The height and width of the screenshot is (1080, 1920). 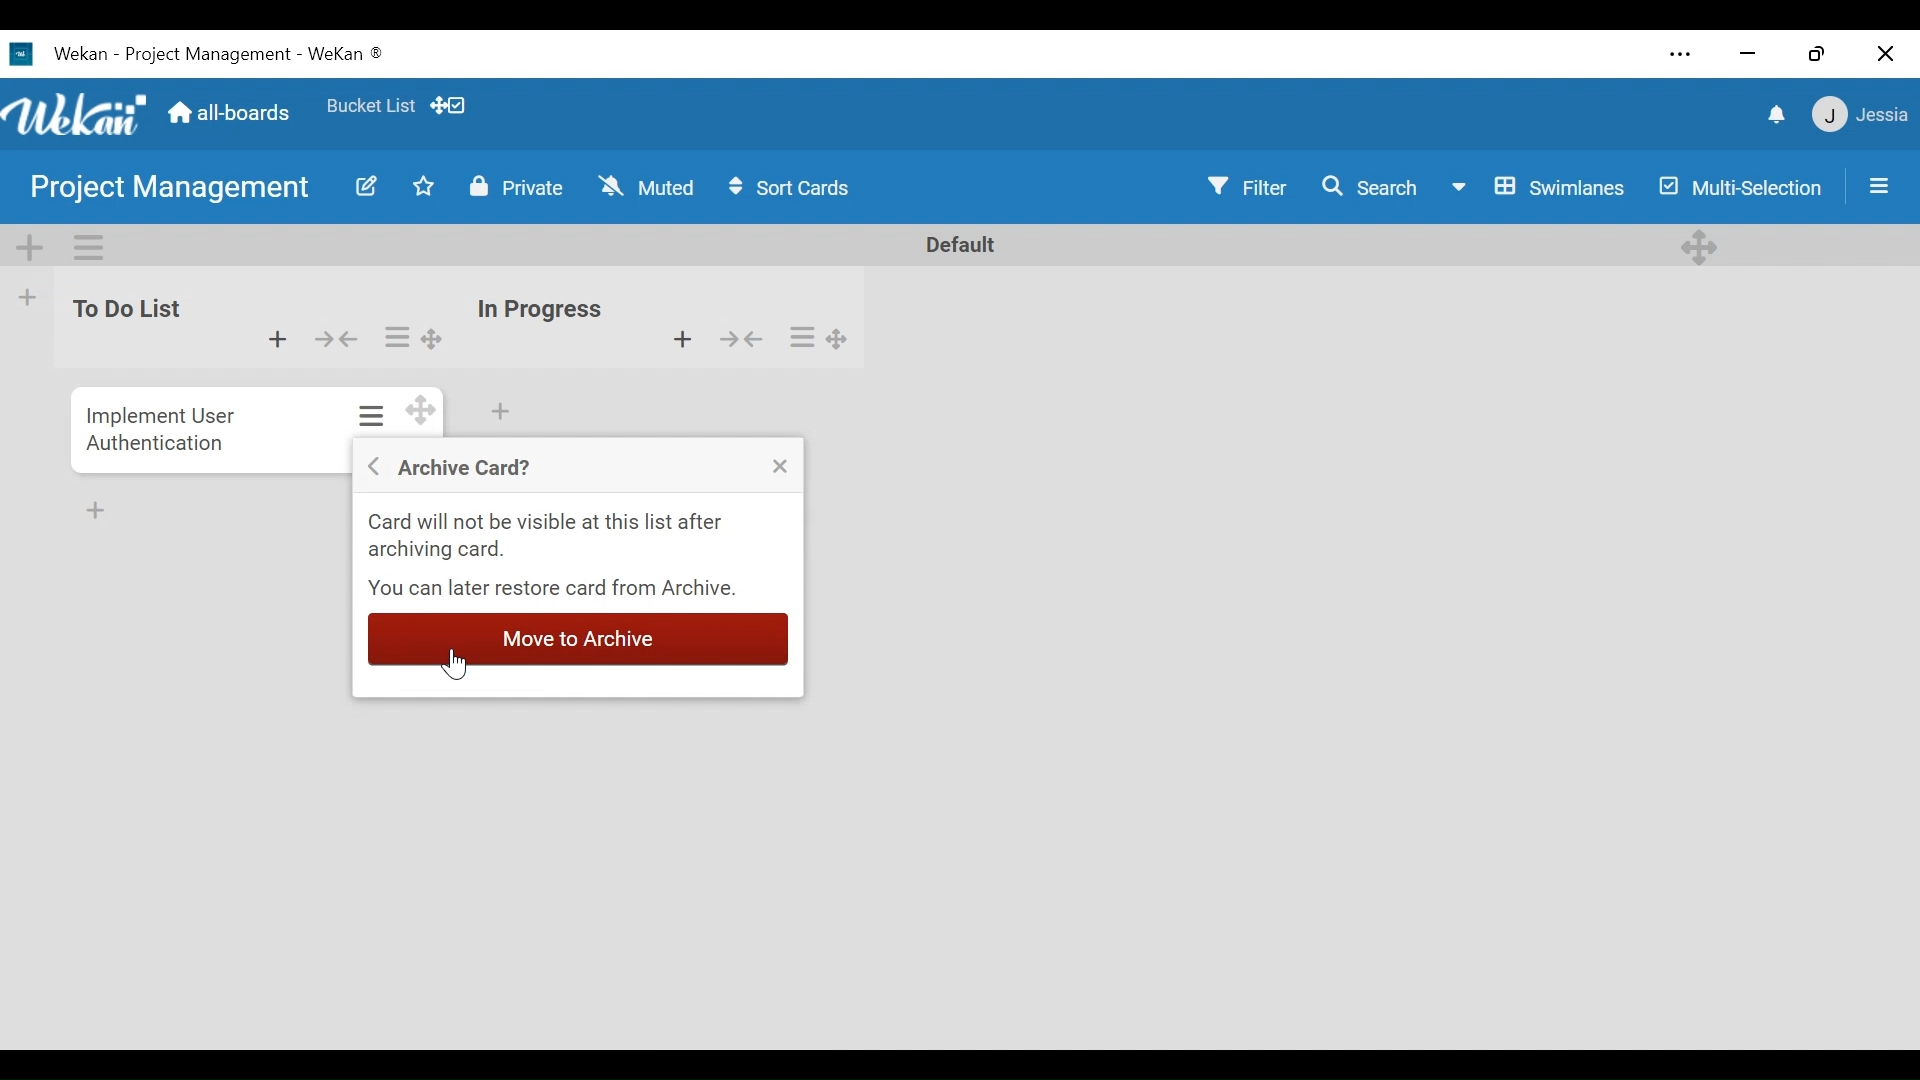 I want to click on to do list, so click(x=128, y=320).